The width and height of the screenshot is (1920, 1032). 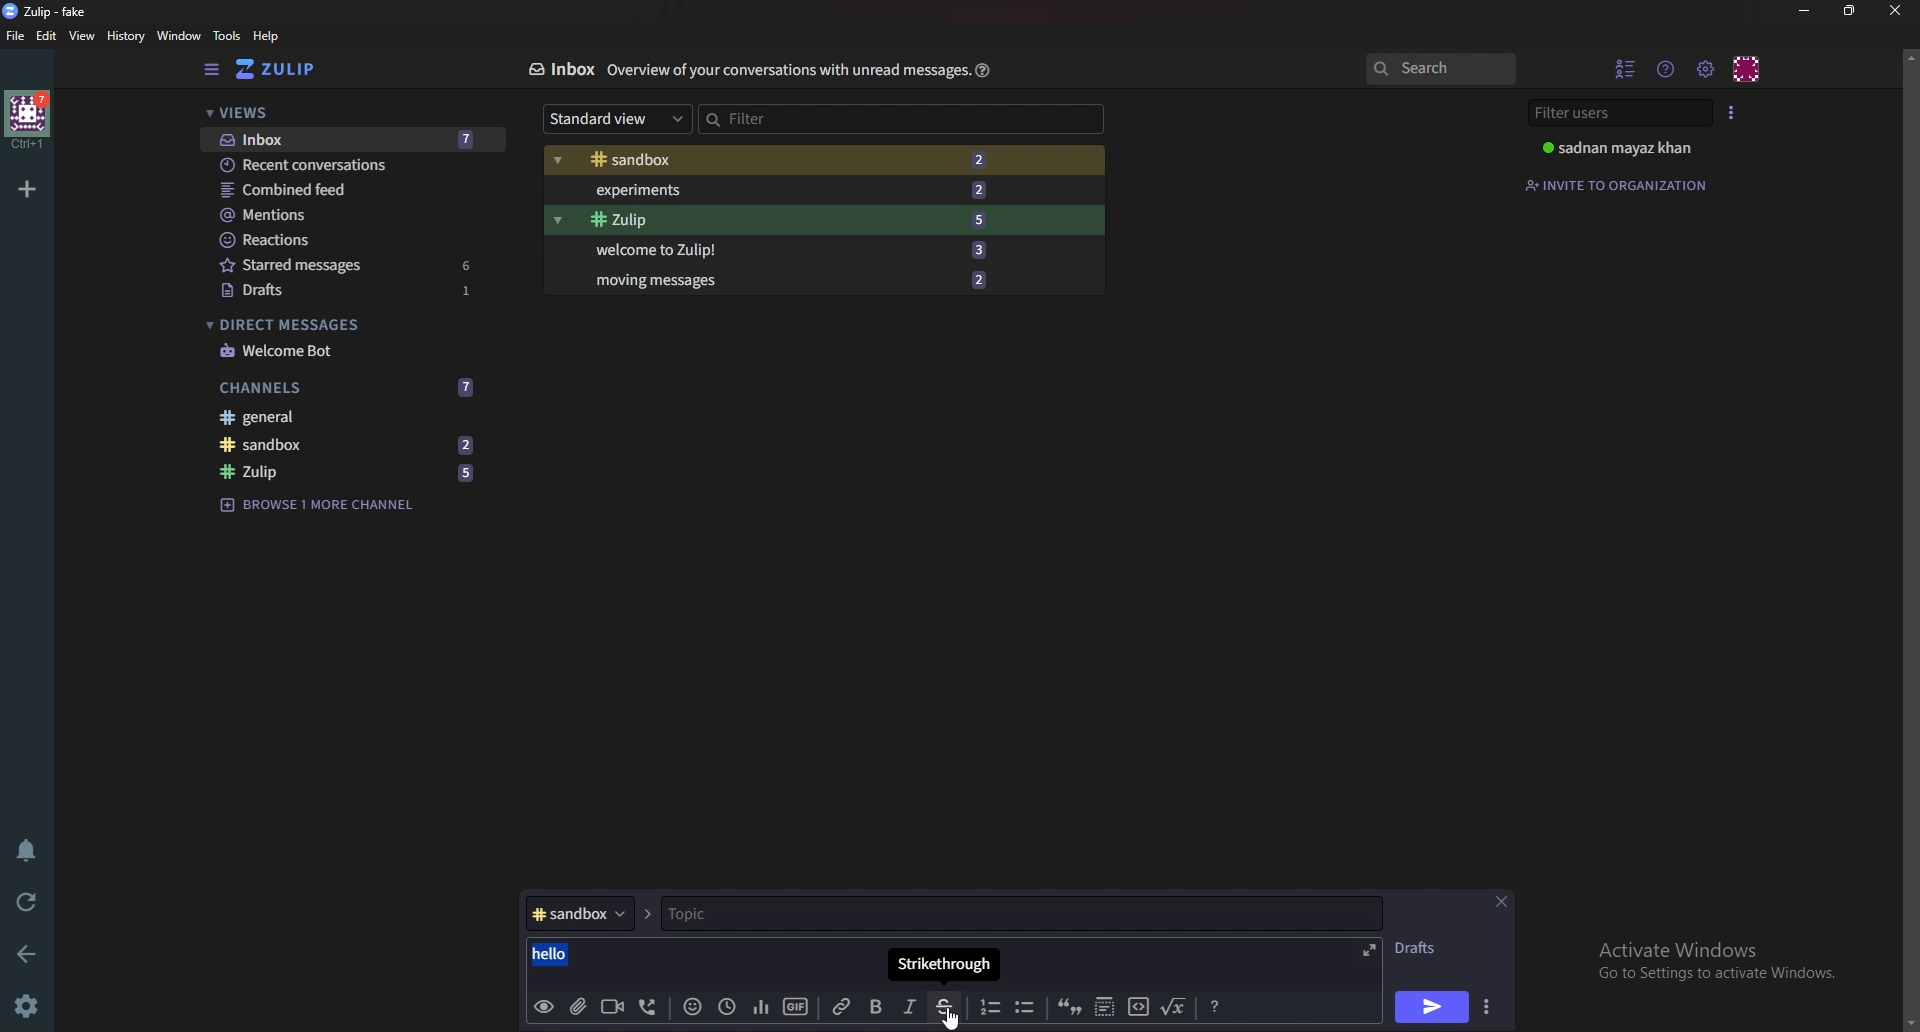 What do you see at coordinates (1626, 67) in the screenshot?
I see `Hide user list` at bounding box center [1626, 67].